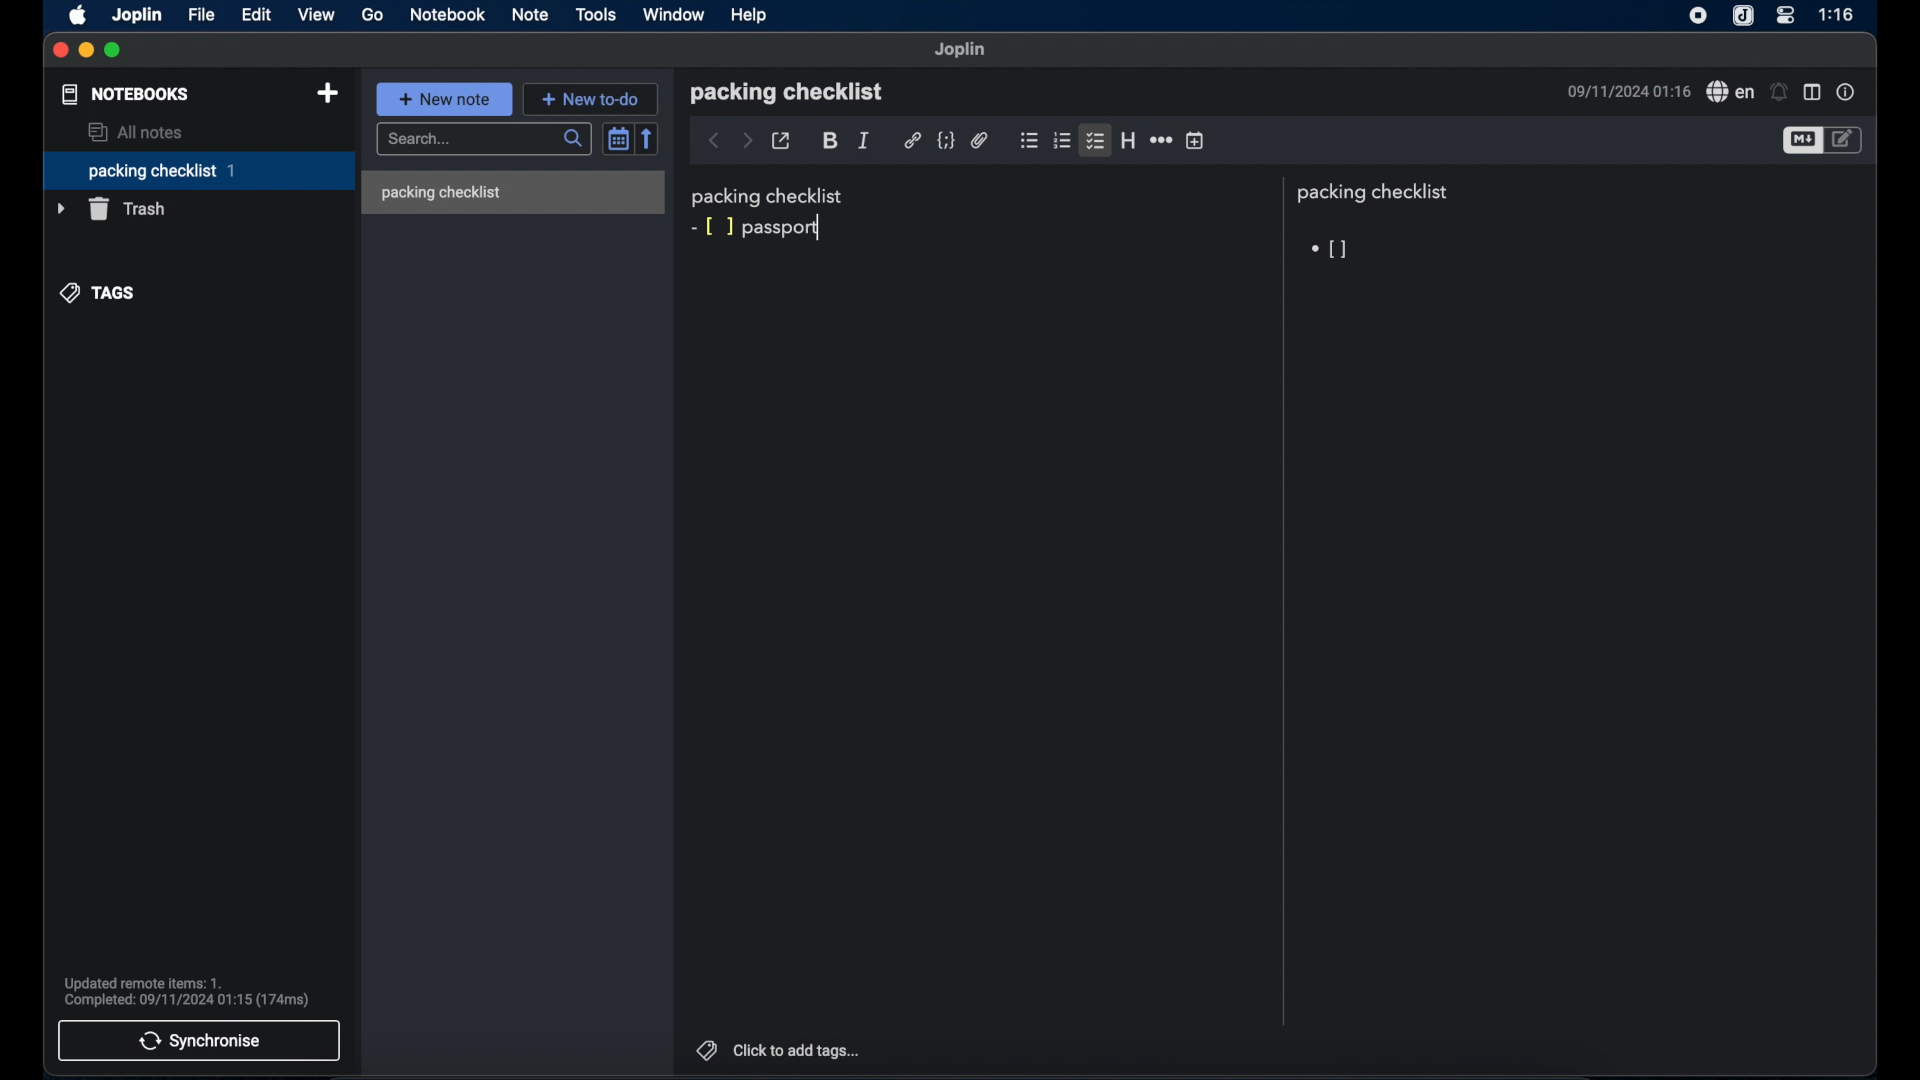 This screenshot has width=1920, height=1080. Describe the element at coordinates (750, 14) in the screenshot. I see `help` at that location.